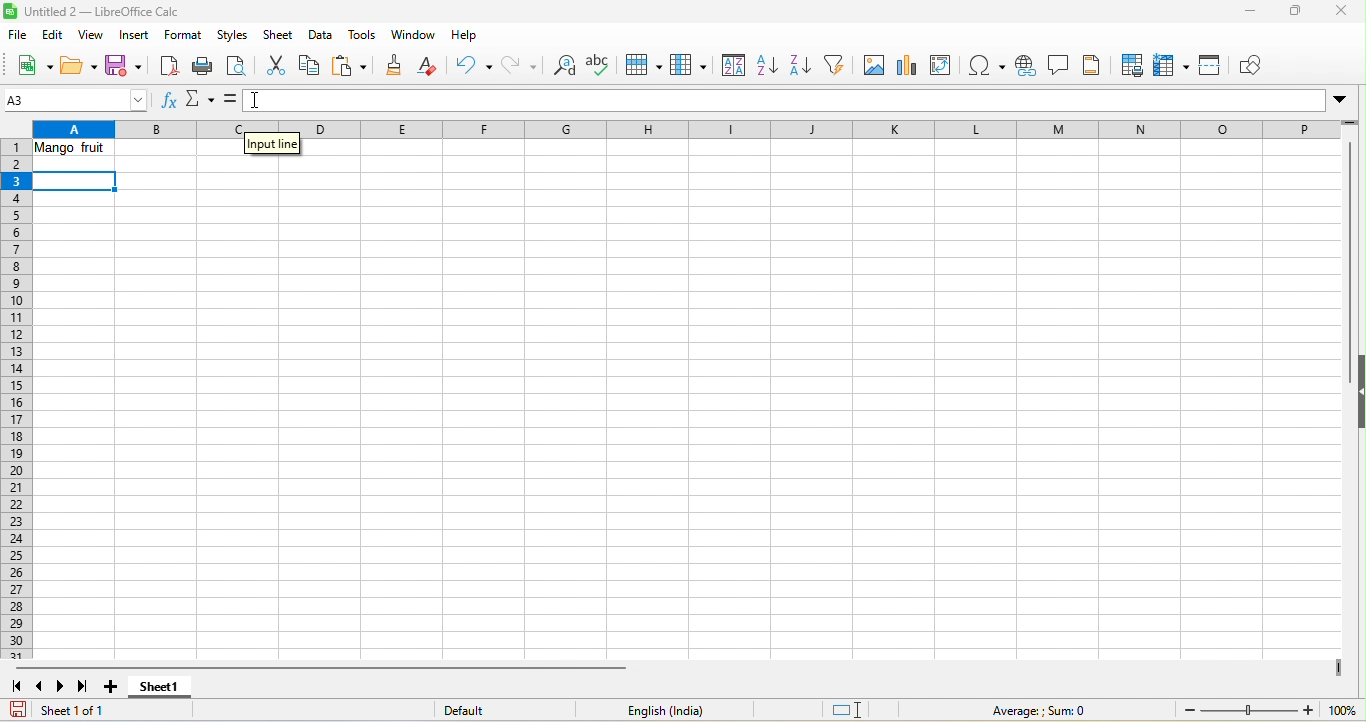 Image resolution: width=1366 pixels, height=722 pixels. I want to click on view, so click(91, 35).